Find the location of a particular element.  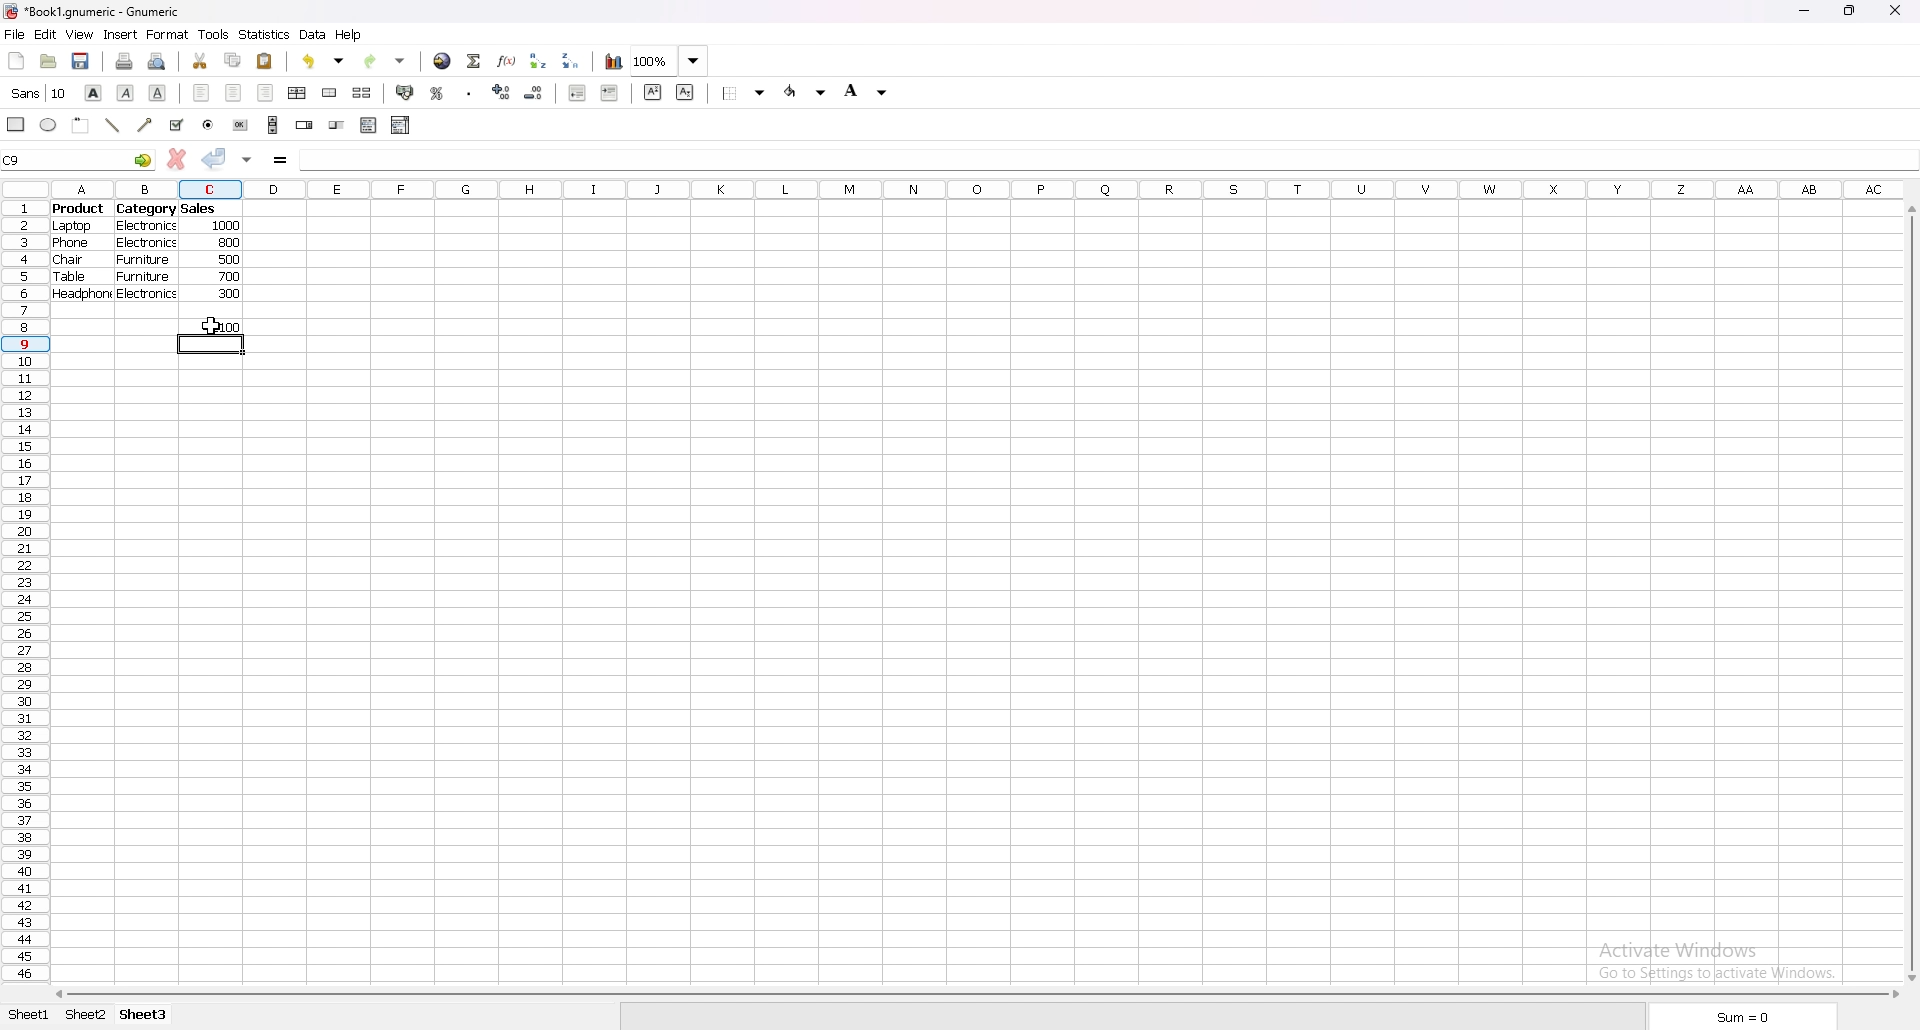

format is located at coordinates (167, 34).